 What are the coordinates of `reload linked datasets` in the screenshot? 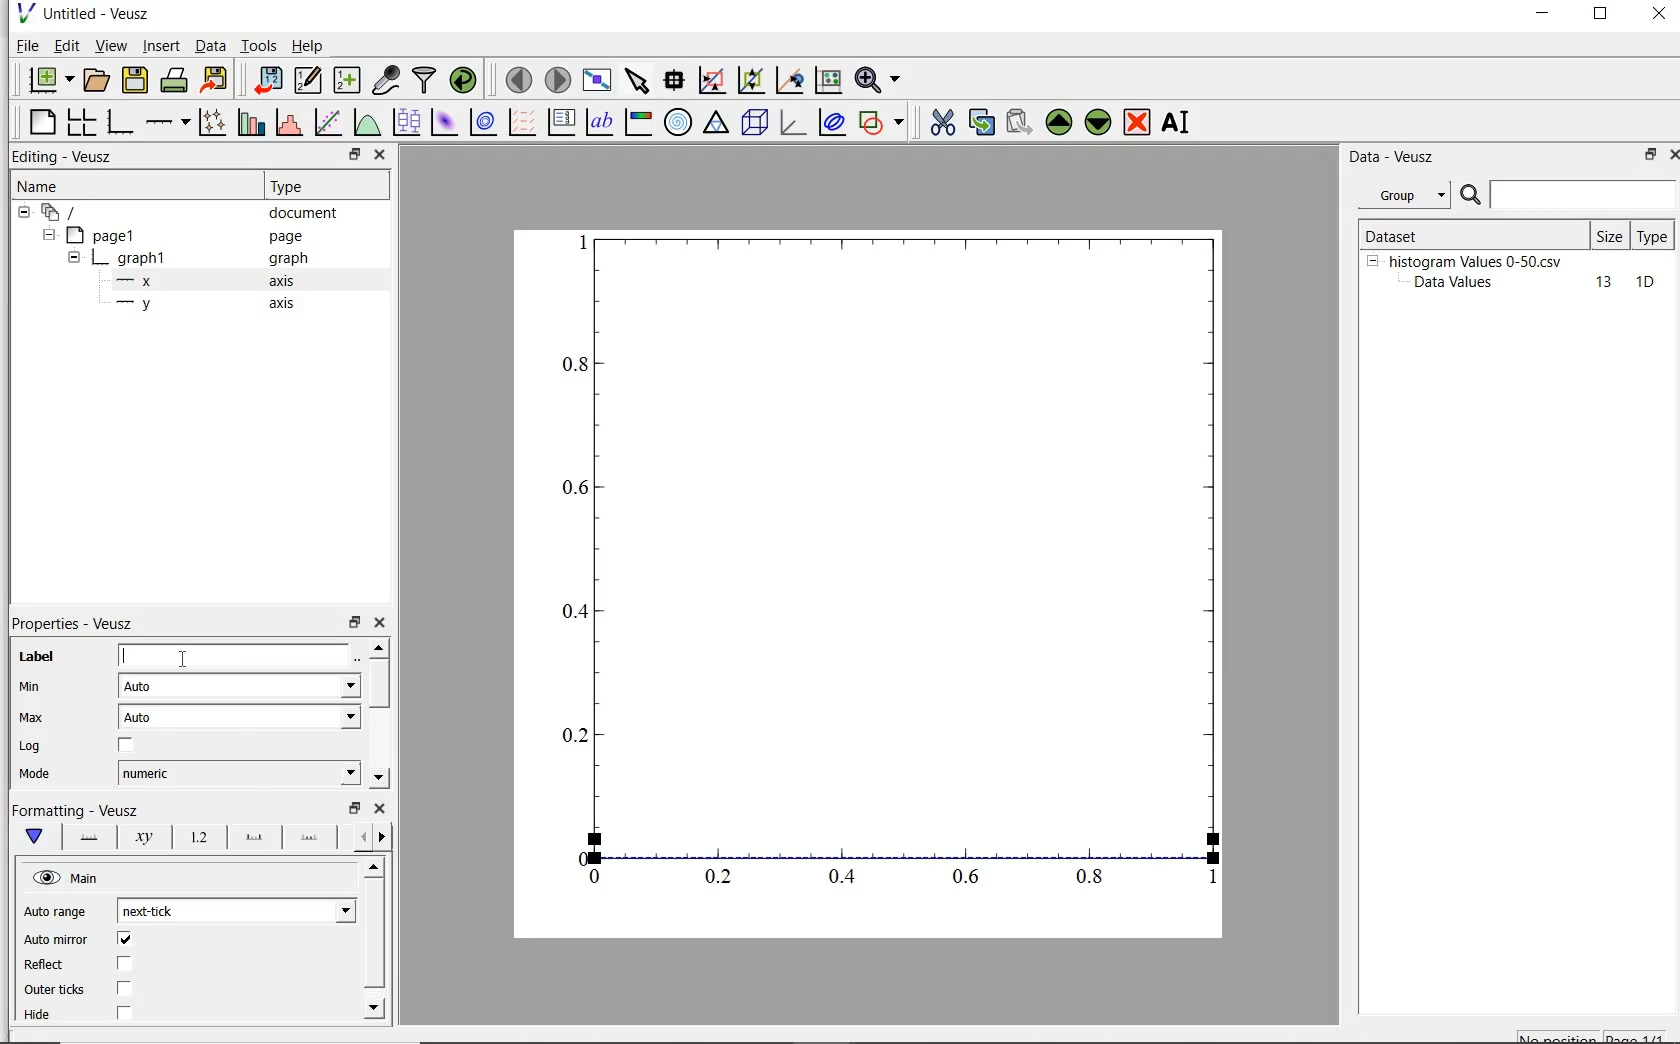 It's located at (467, 80).